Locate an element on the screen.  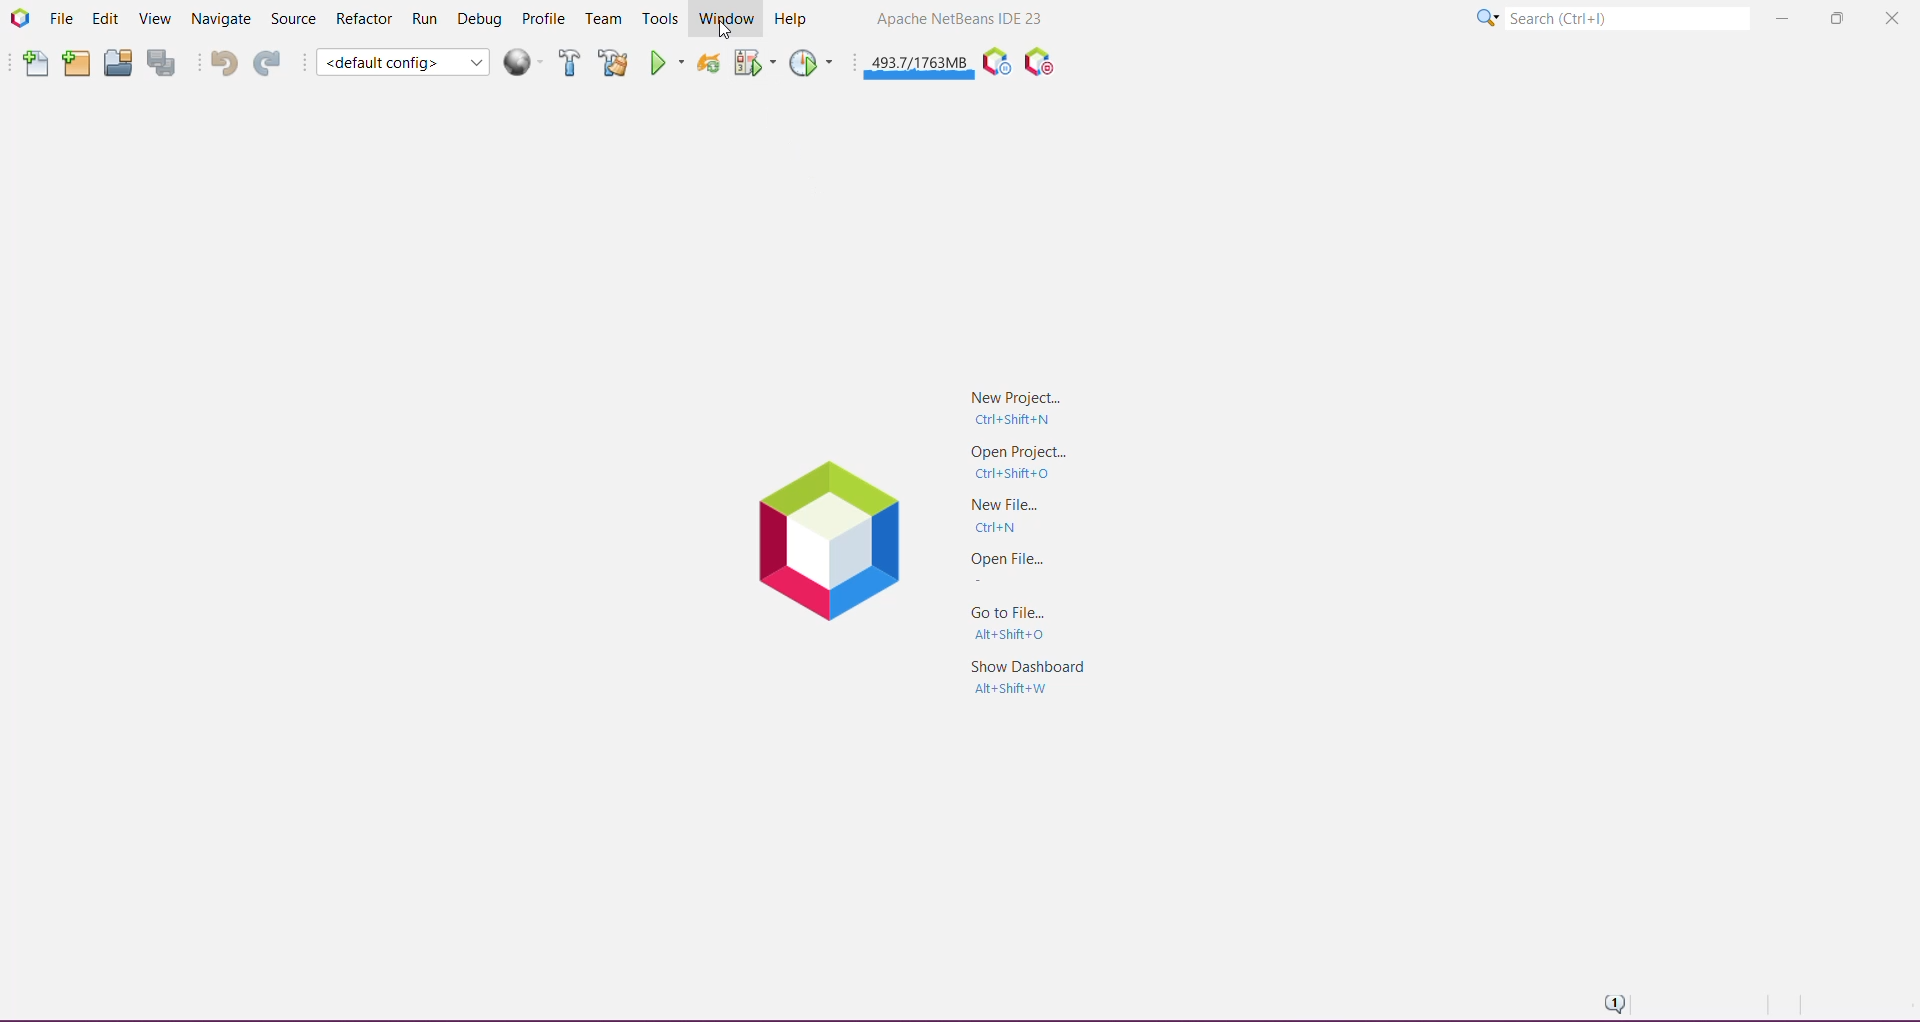
Click to force Garbage Collection is located at coordinates (919, 62).